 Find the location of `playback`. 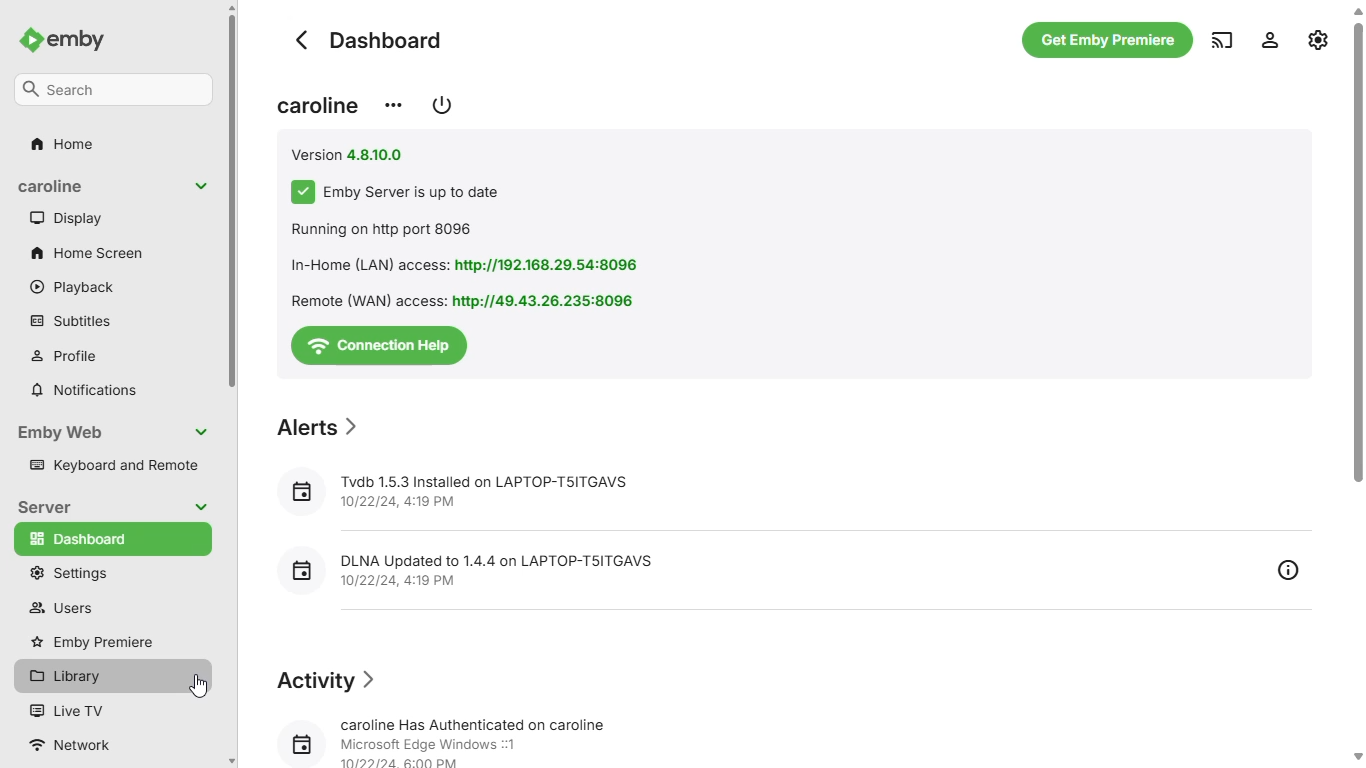

playback is located at coordinates (72, 286).